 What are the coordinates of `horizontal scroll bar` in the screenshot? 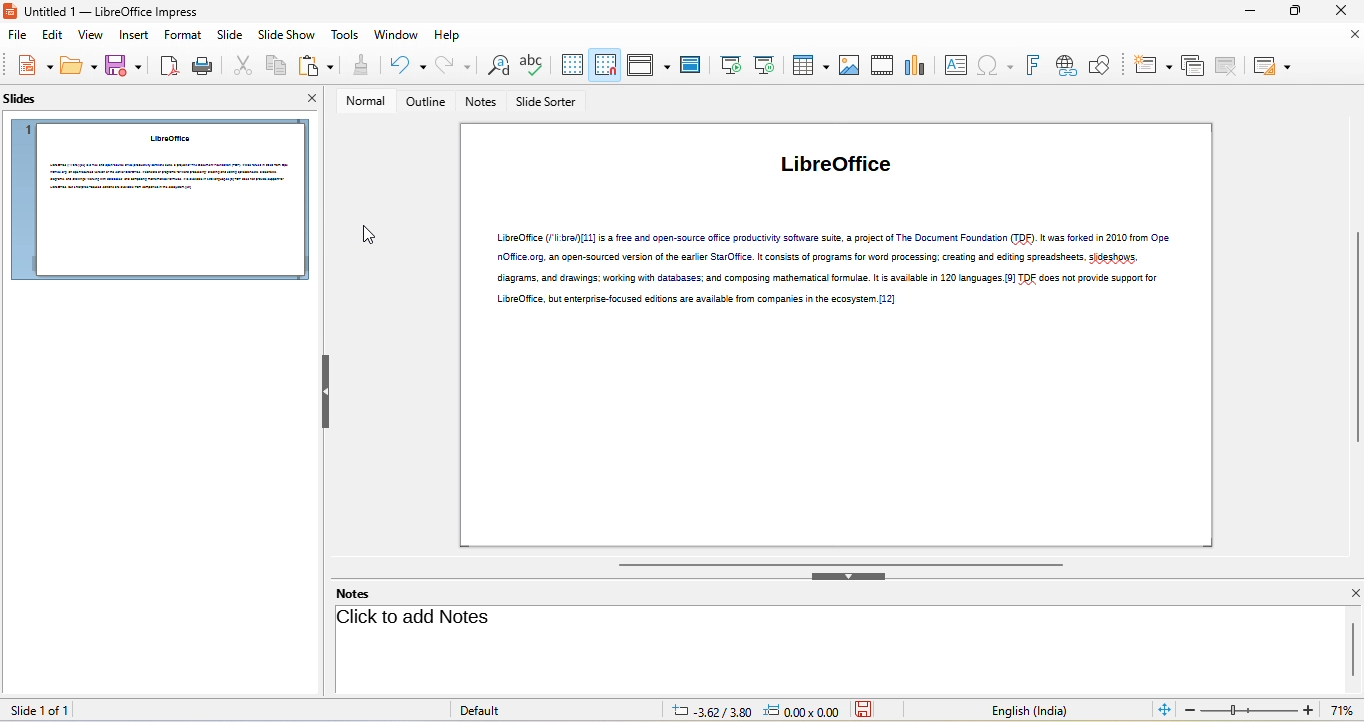 It's located at (838, 563).